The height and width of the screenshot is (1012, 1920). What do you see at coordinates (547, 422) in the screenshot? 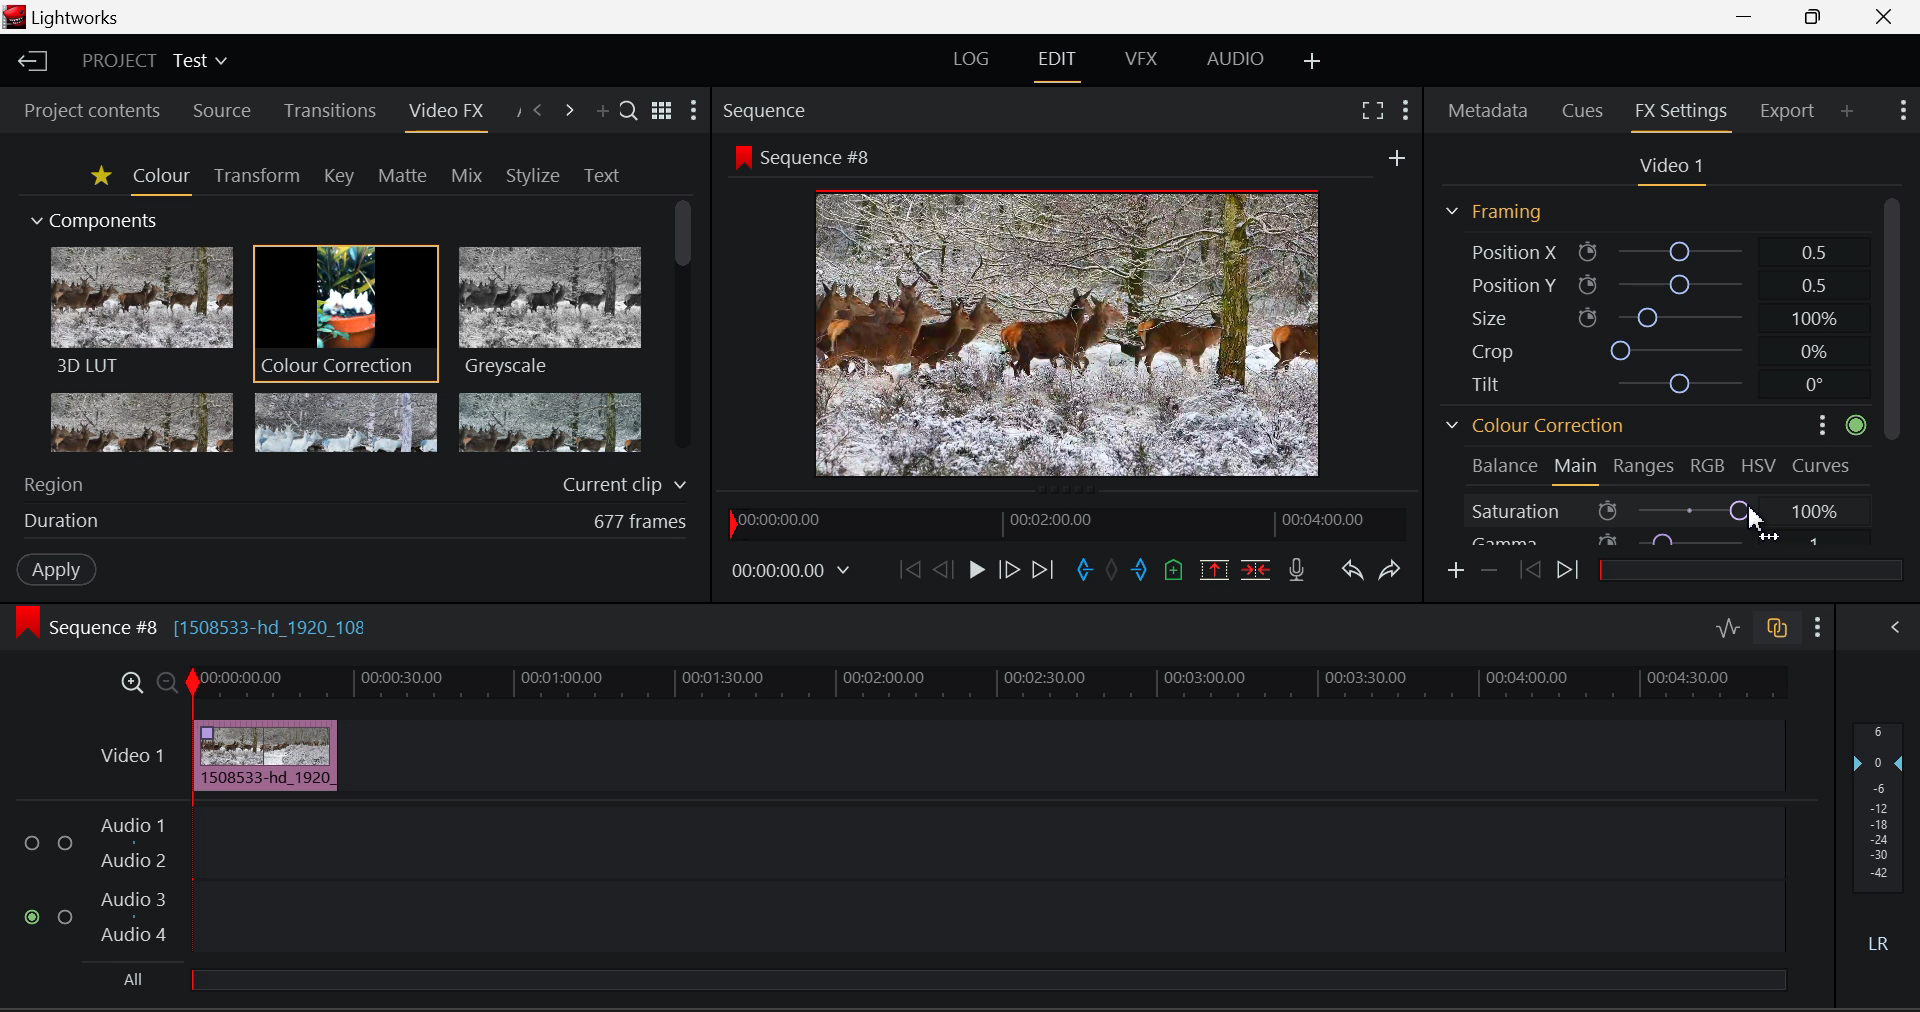
I see `Posterize` at bounding box center [547, 422].